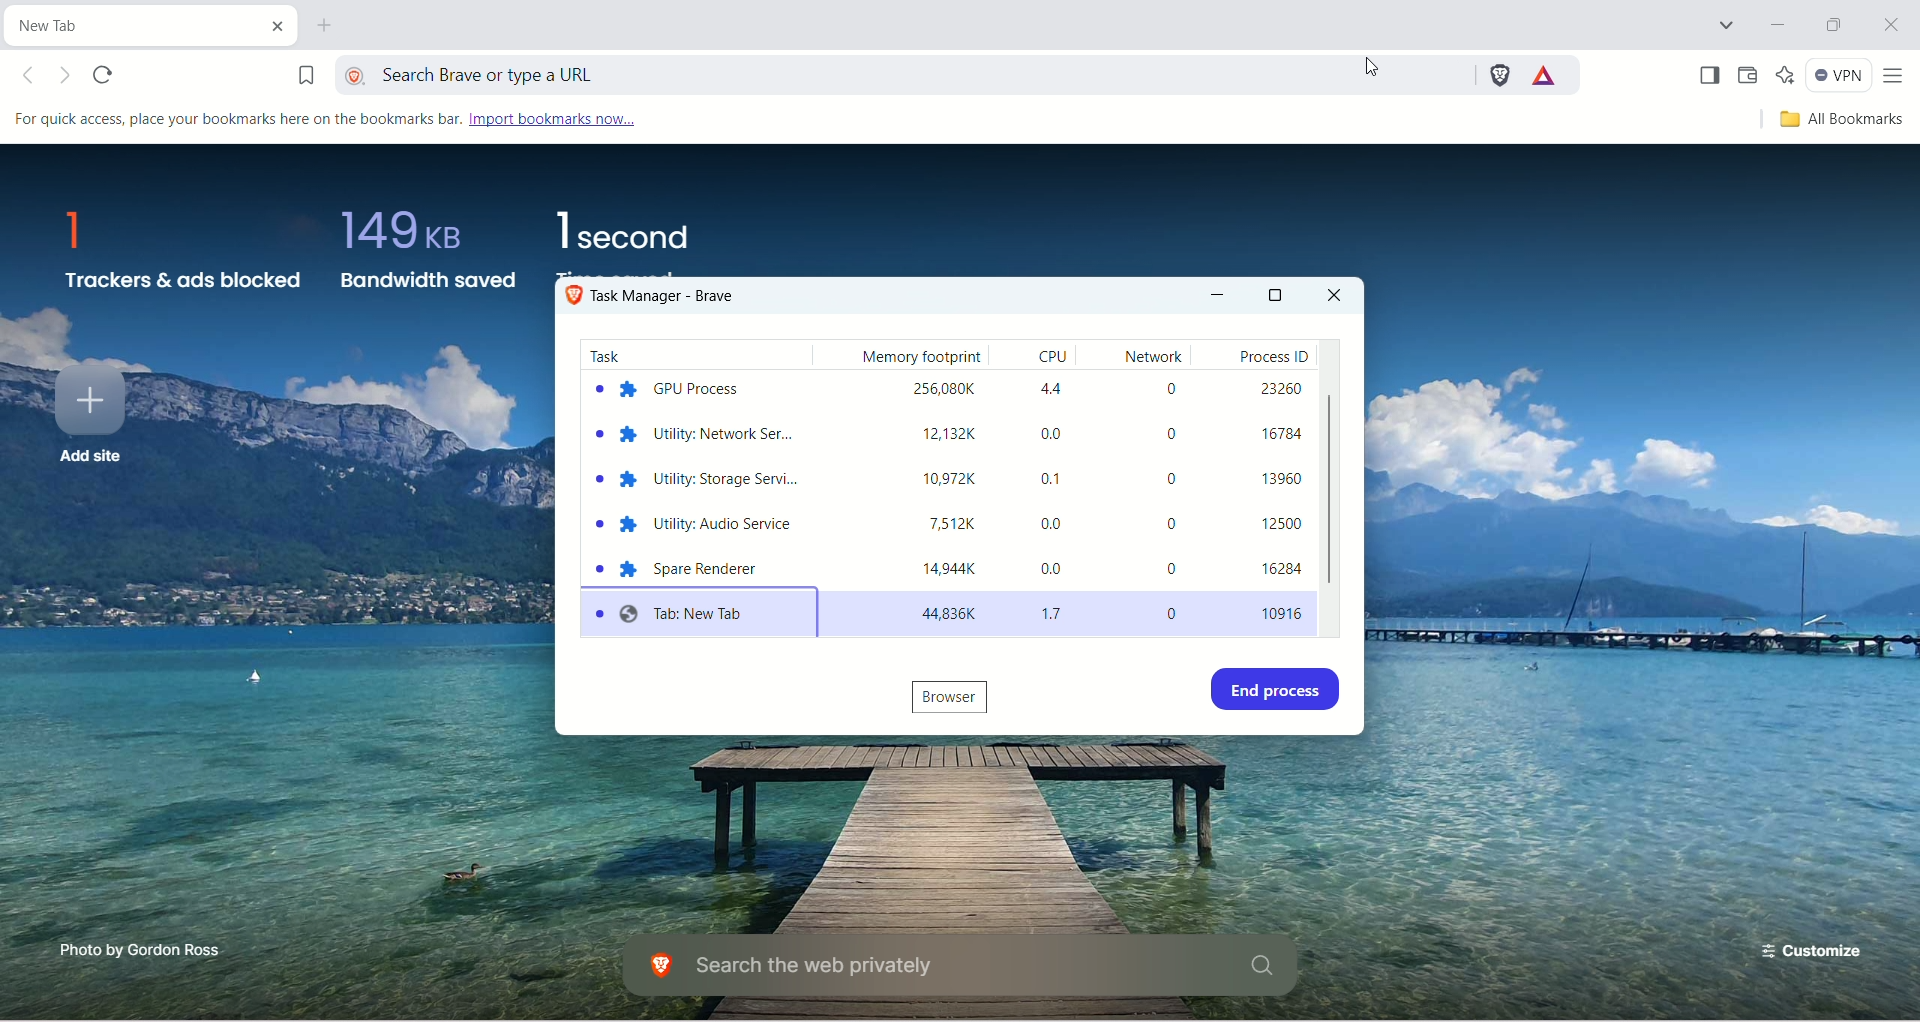 The width and height of the screenshot is (1920, 1022). I want to click on bookmark, so click(293, 71).